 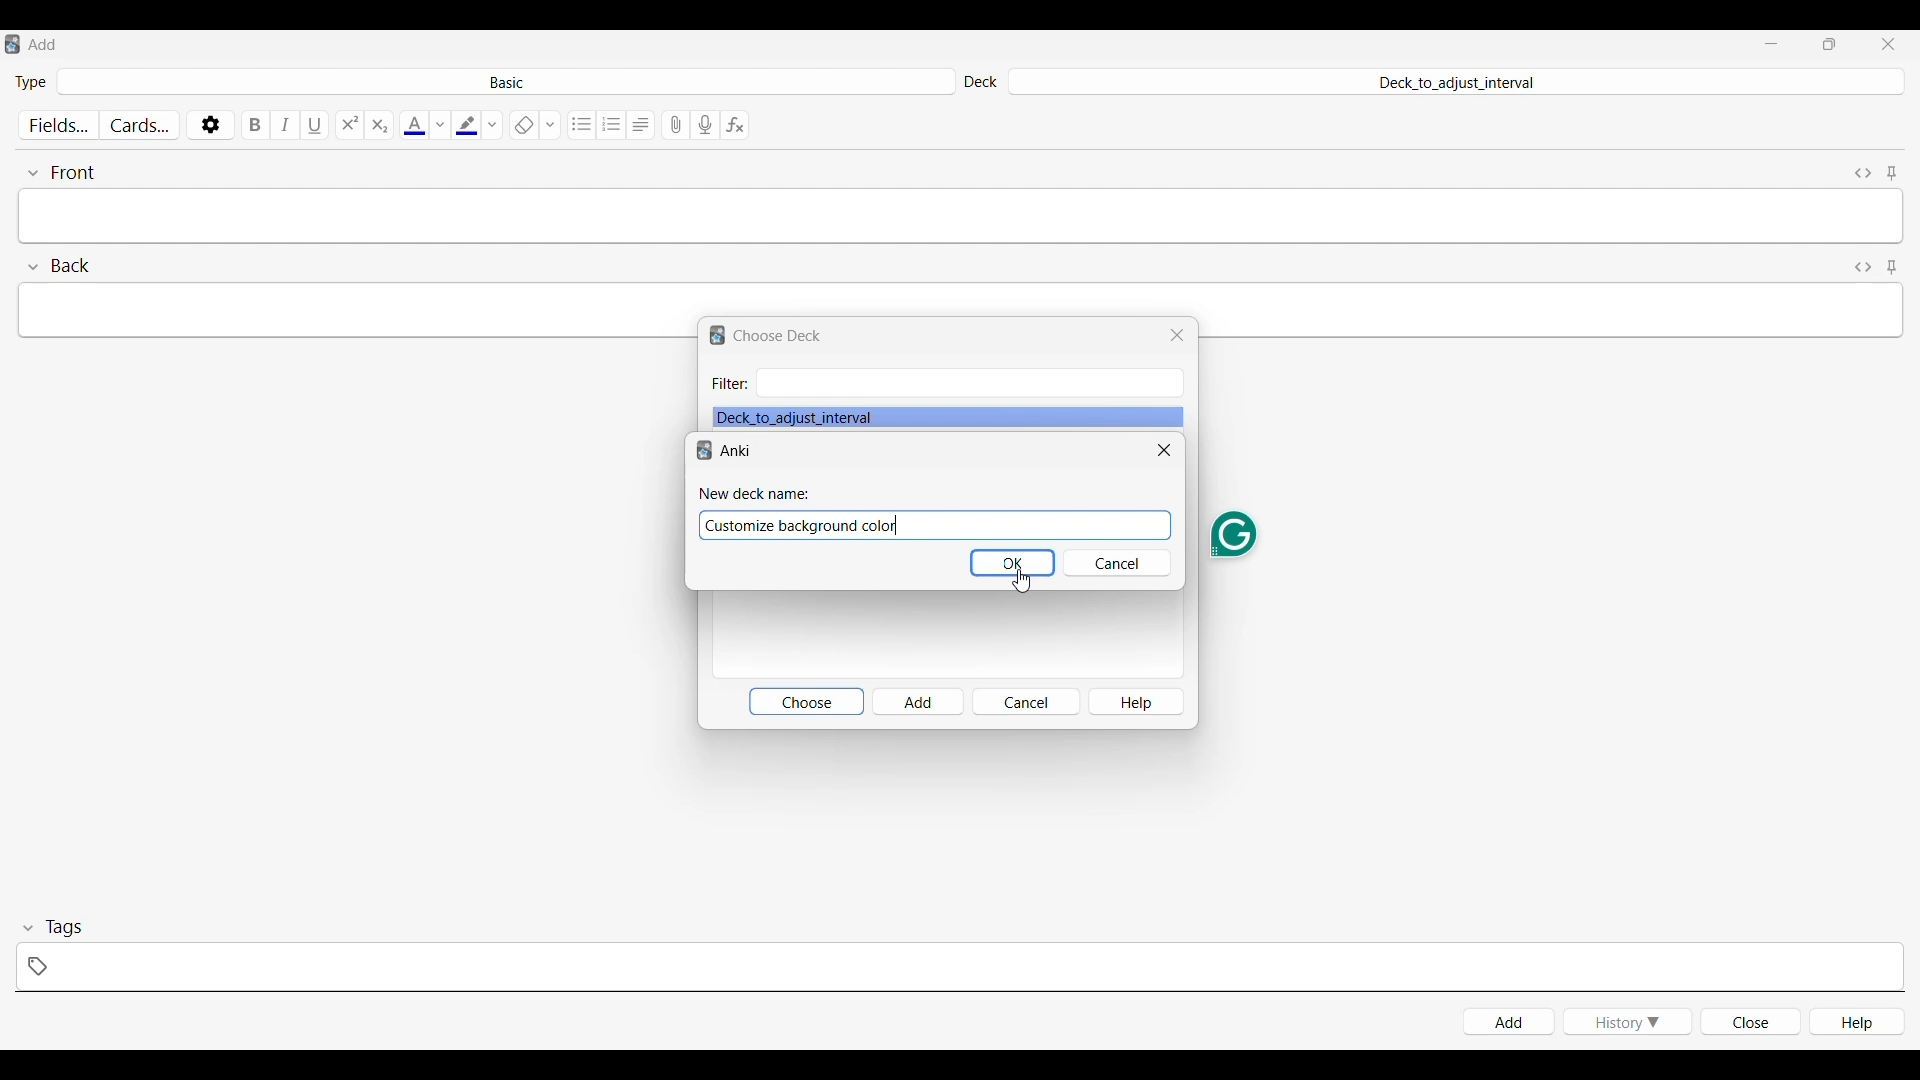 I want to click on Unordered list, so click(x=583, y=125).